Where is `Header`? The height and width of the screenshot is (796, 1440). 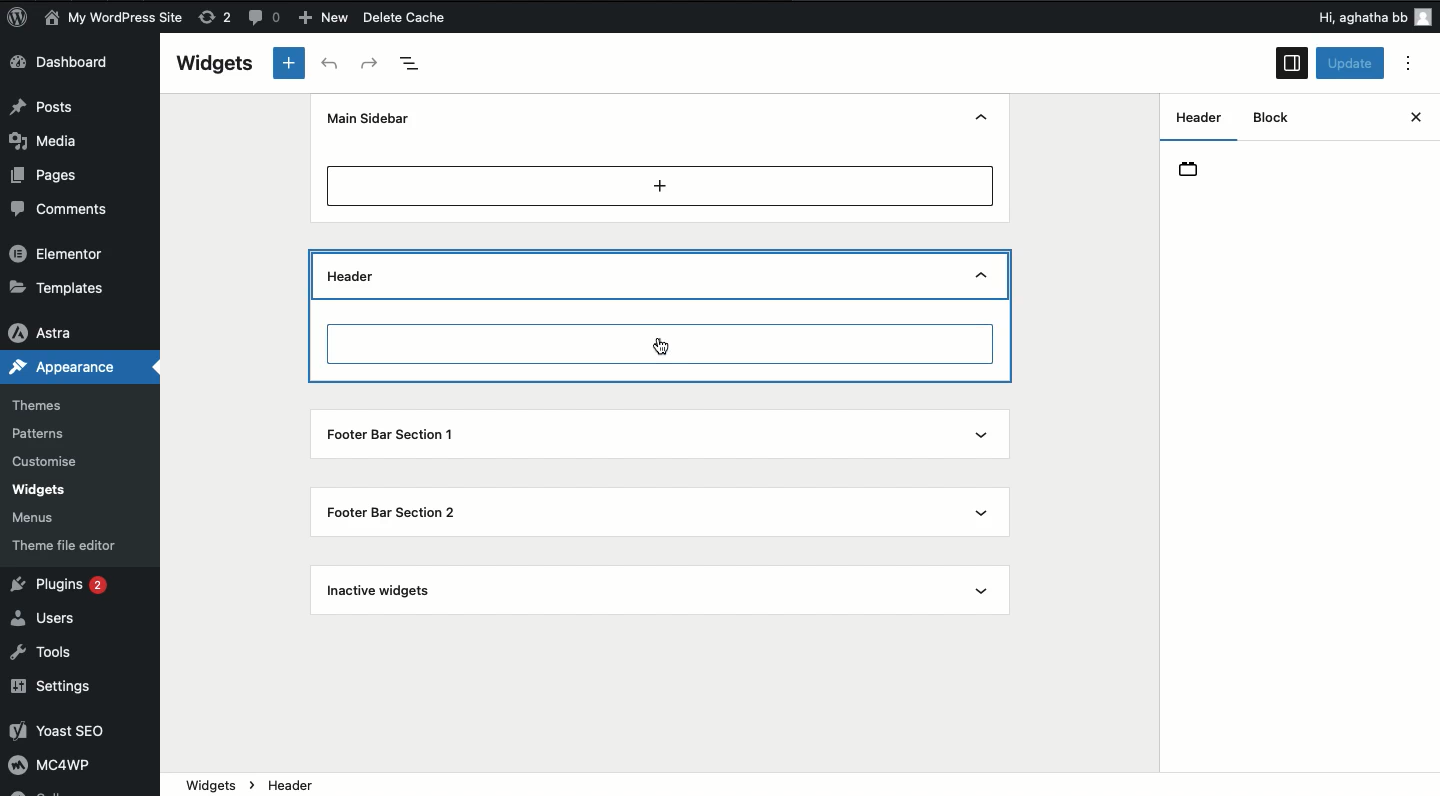 Header is located at coordinates (352, 277).